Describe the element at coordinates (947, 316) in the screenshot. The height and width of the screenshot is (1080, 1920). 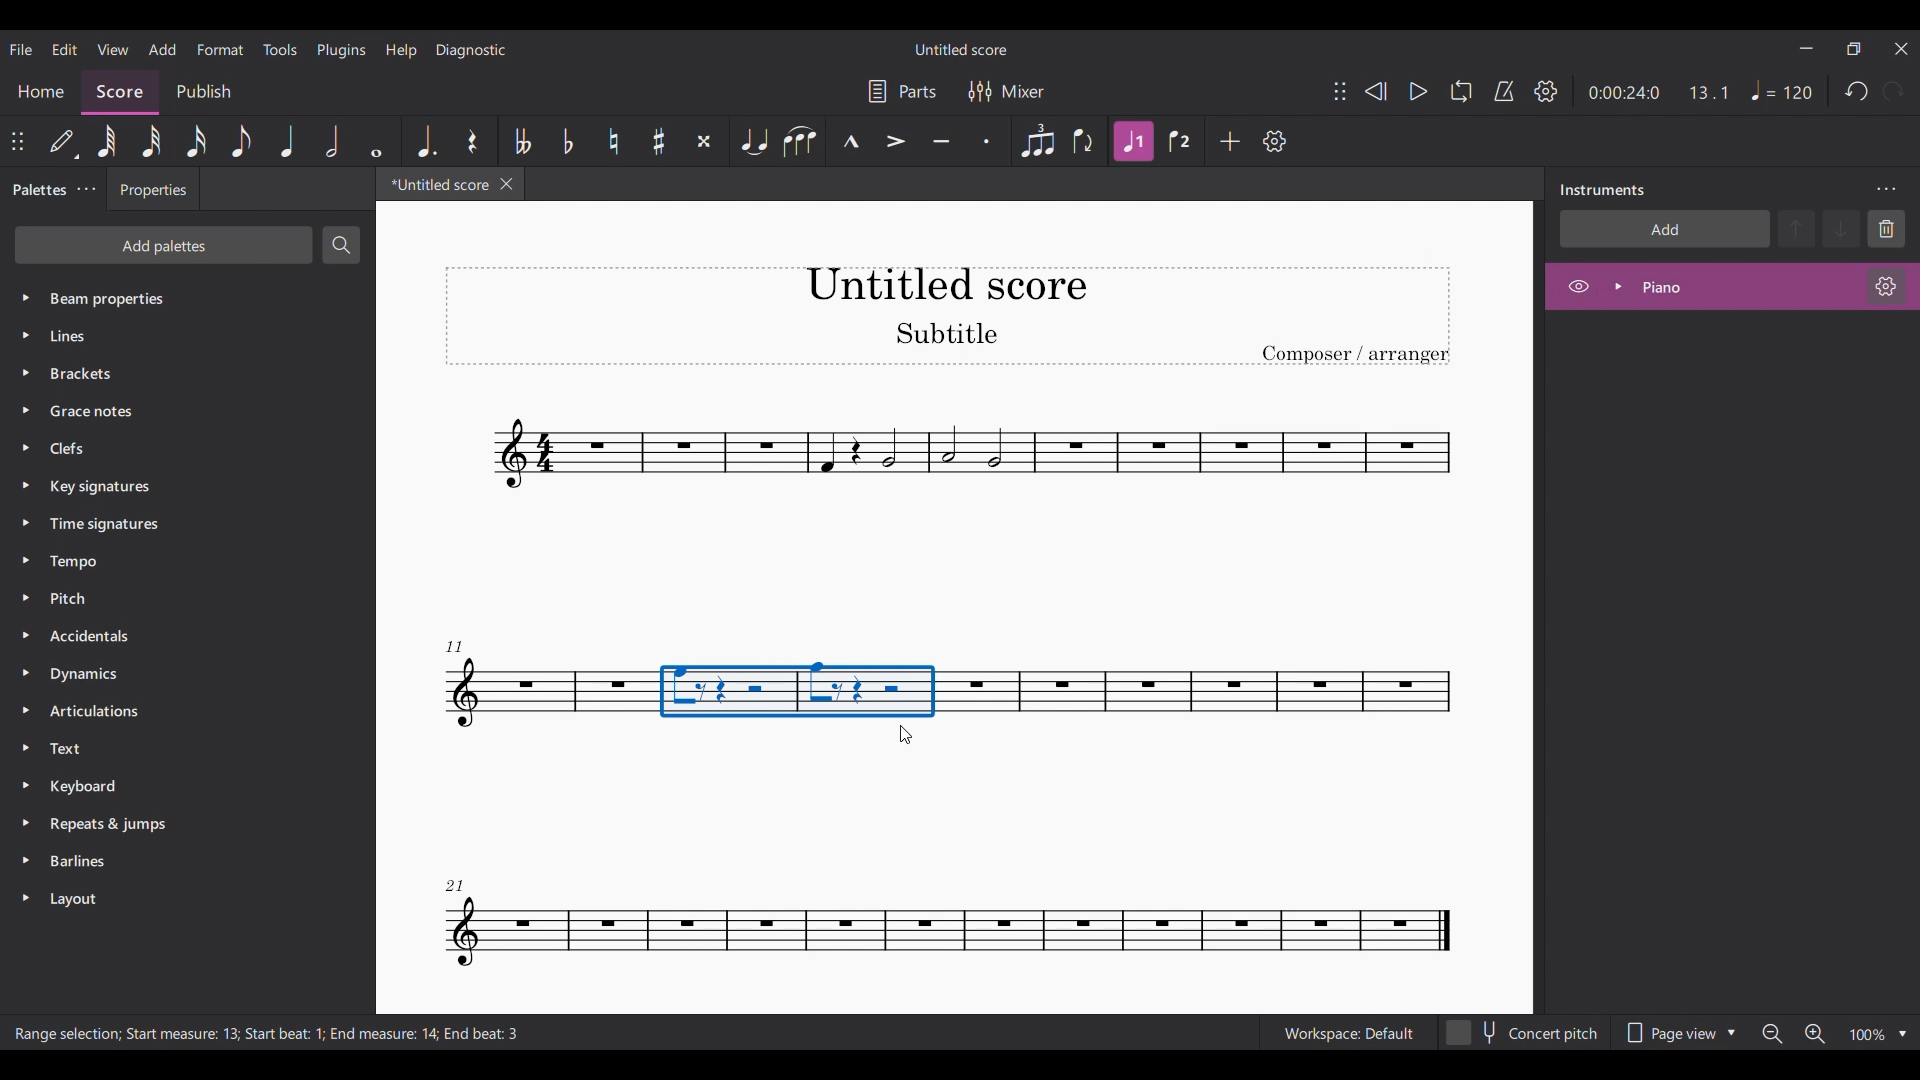
I see `Score title, sub-title and composer / arranger` at that location.